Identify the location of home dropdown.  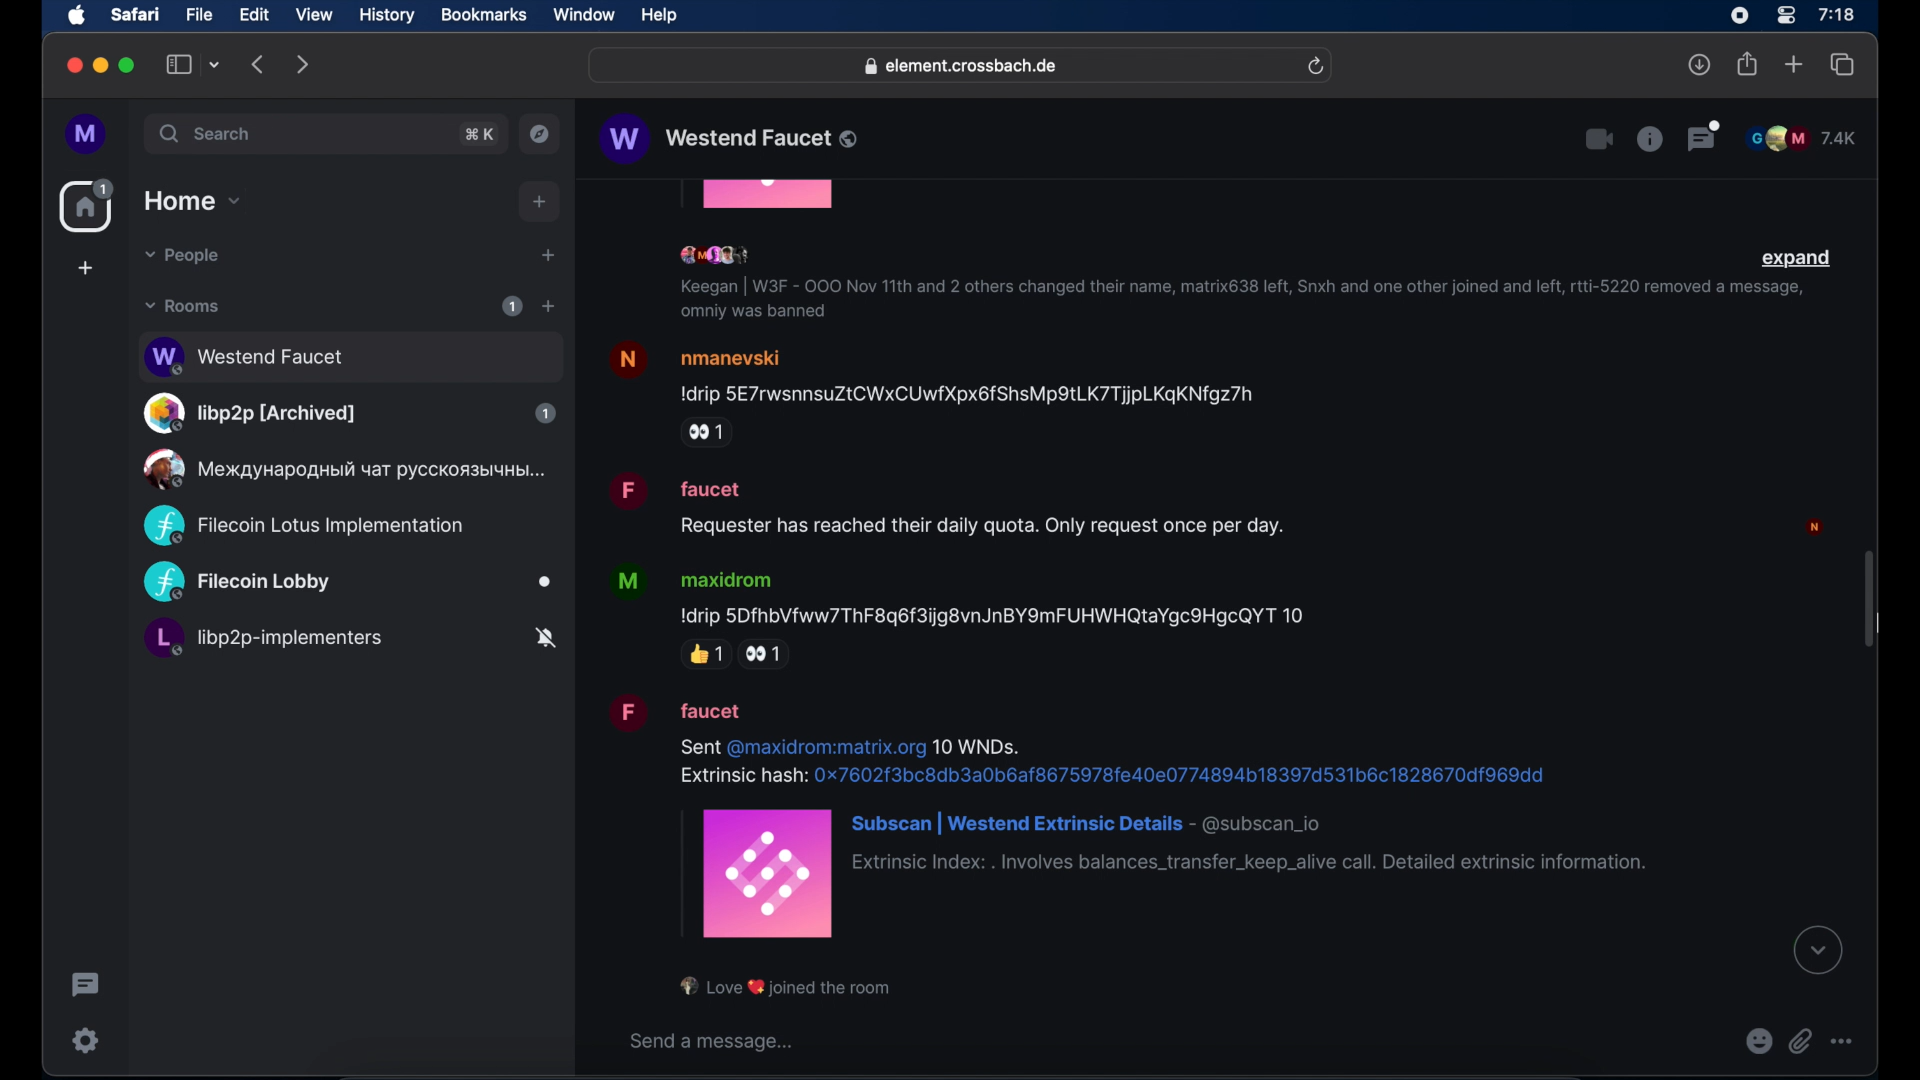
(192, 201).